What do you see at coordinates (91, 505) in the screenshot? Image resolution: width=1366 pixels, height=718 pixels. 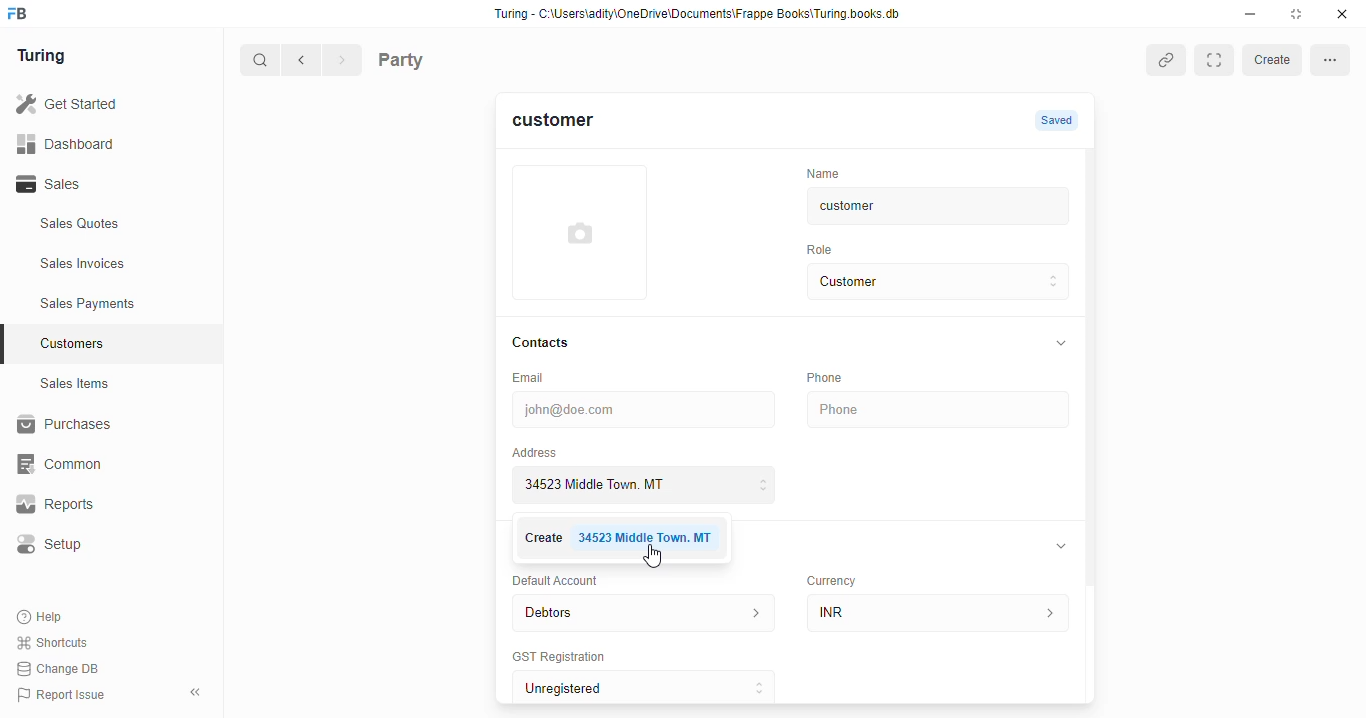 I see `Reports` at bounding box center [91, 505].